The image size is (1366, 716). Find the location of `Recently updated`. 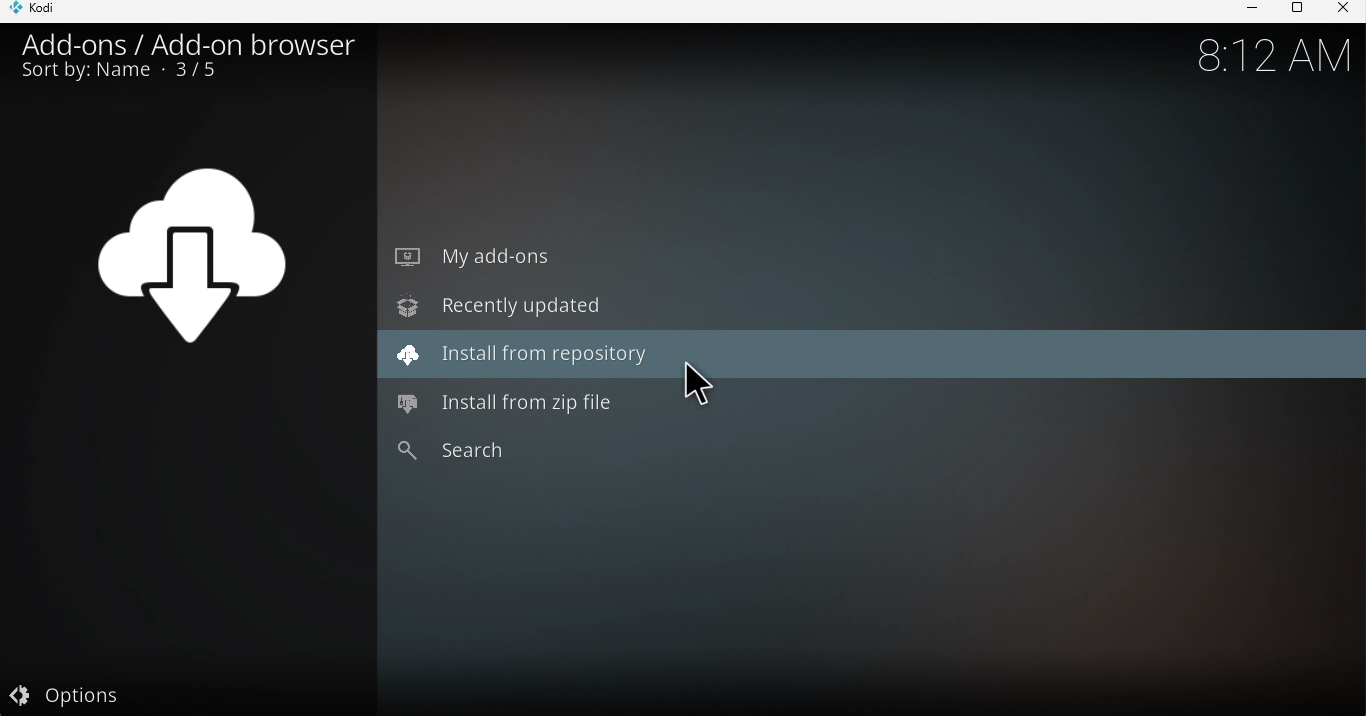

Recently updated is located at coordinates (869, 304).